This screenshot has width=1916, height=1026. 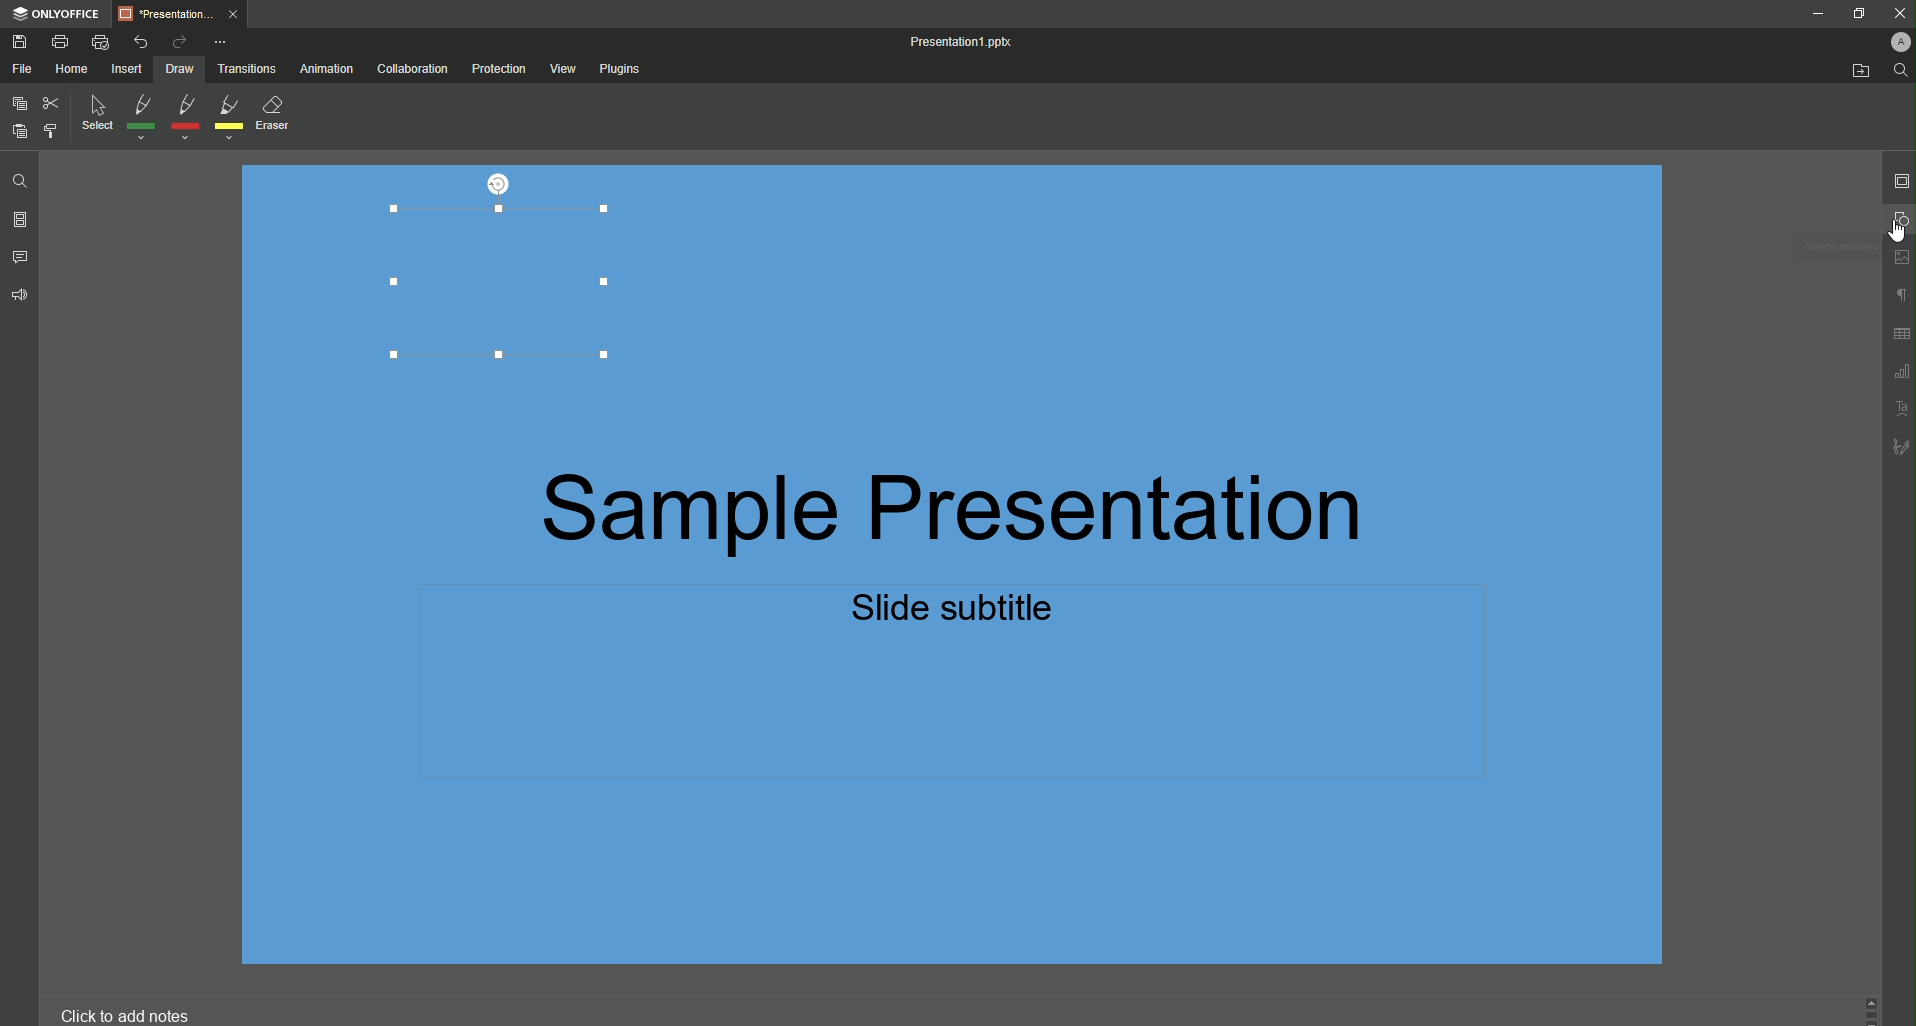 What do you see at coordinates (183, 117) in the screenshot?
I see `Red` at bounding box center [183, 117].